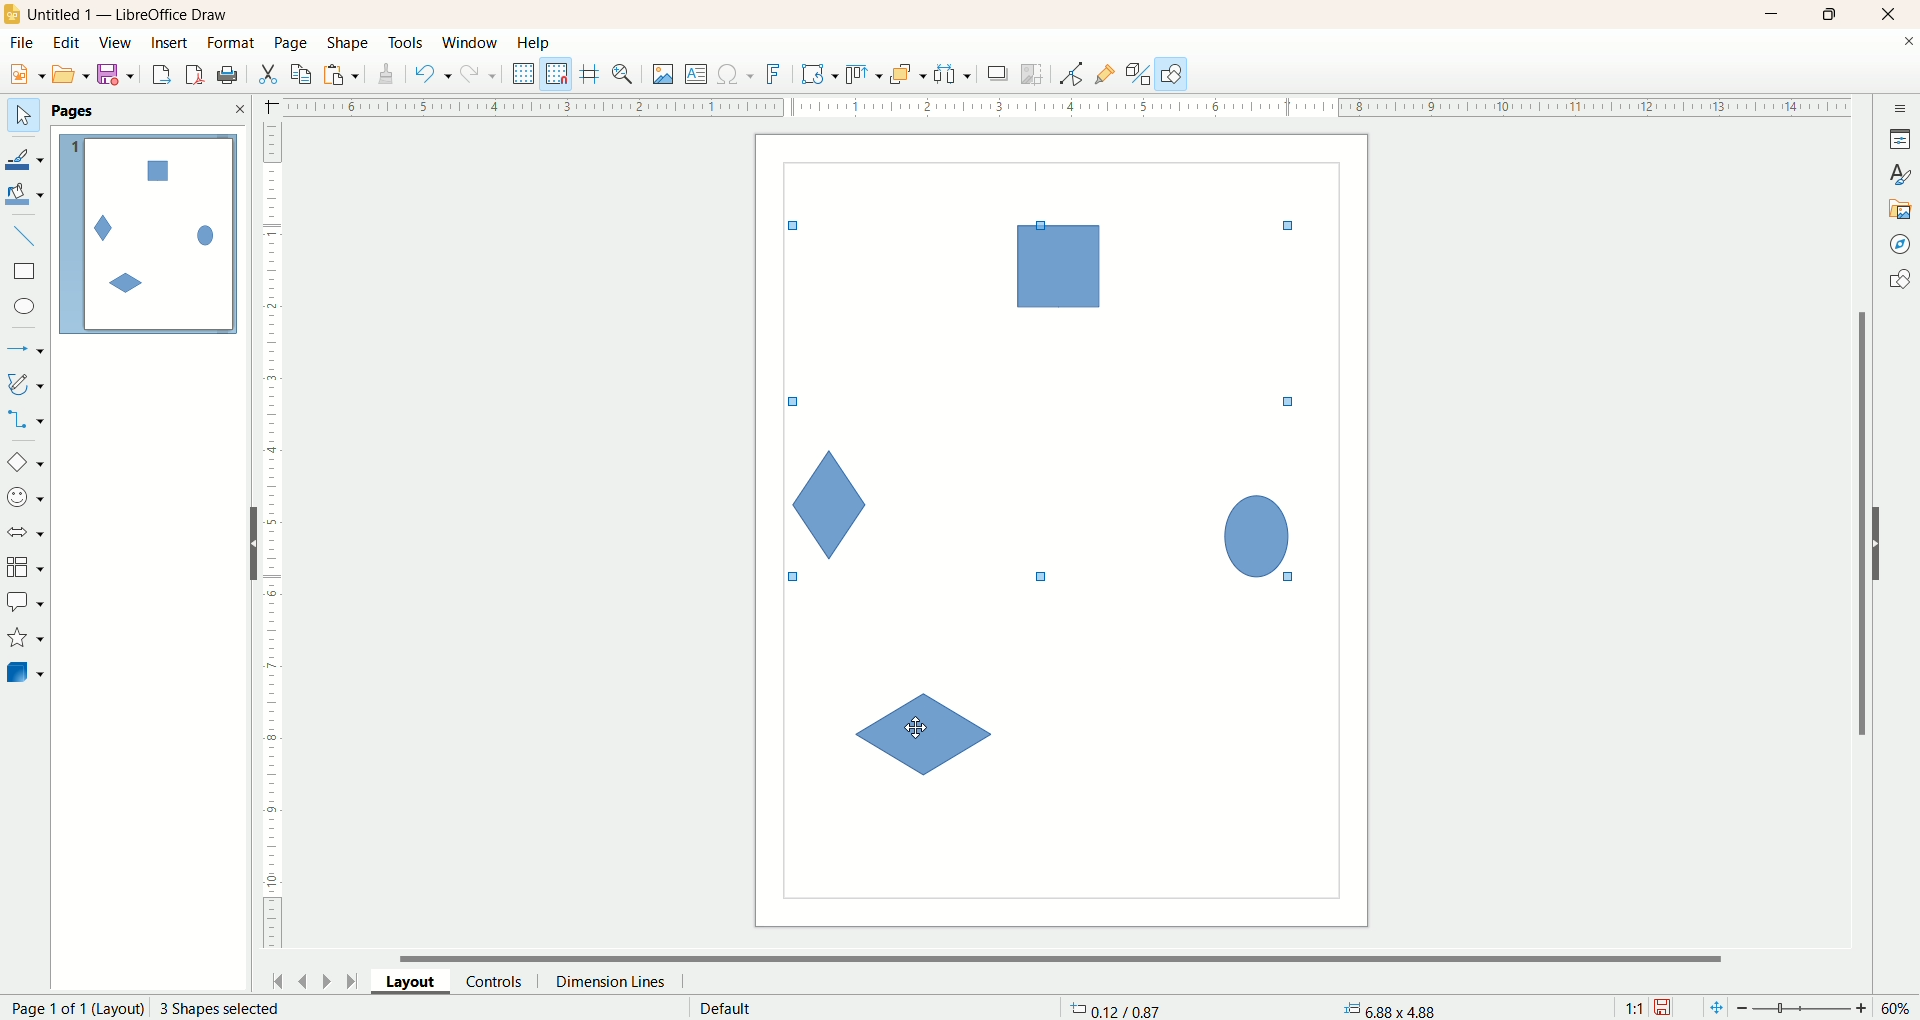  What do you see at coordinates (954, 74) in the screenshot?
I see `select at least three objects to distribute` at bounding box center [954, 74].